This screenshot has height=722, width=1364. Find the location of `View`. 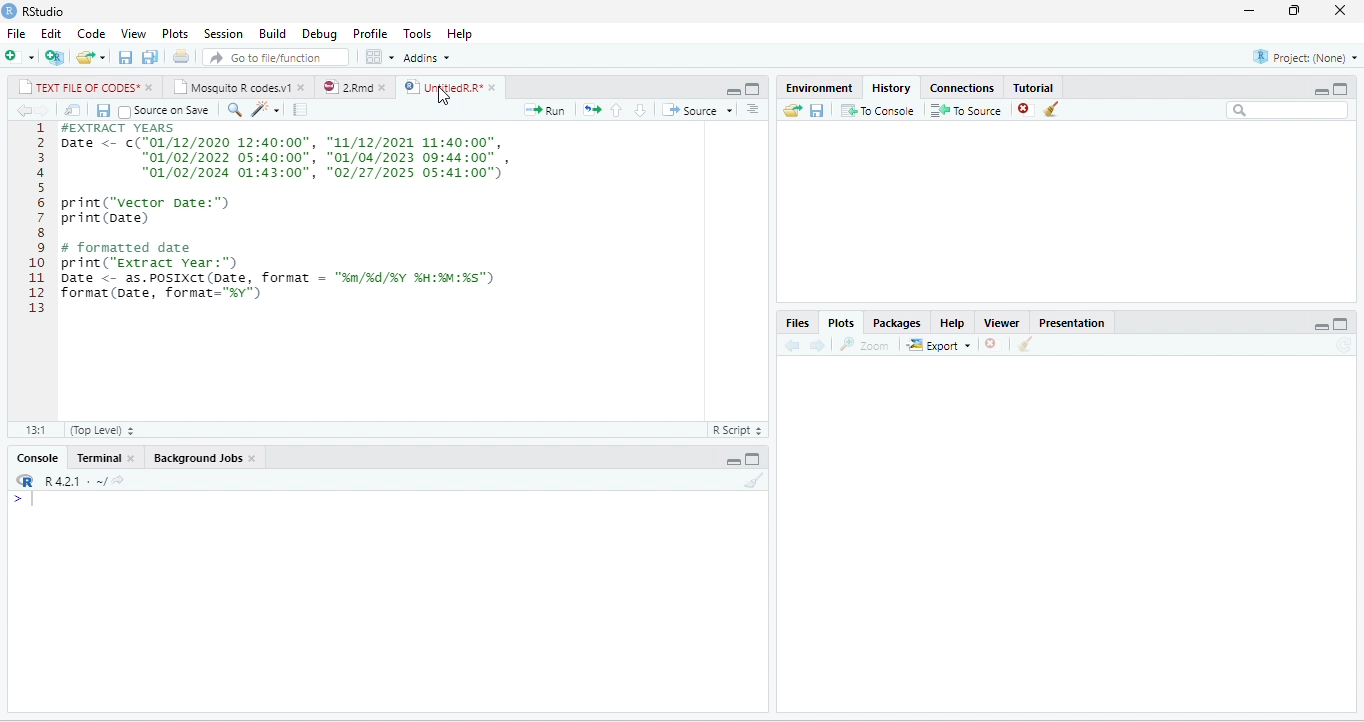

View is located at coordinates (133, 34).